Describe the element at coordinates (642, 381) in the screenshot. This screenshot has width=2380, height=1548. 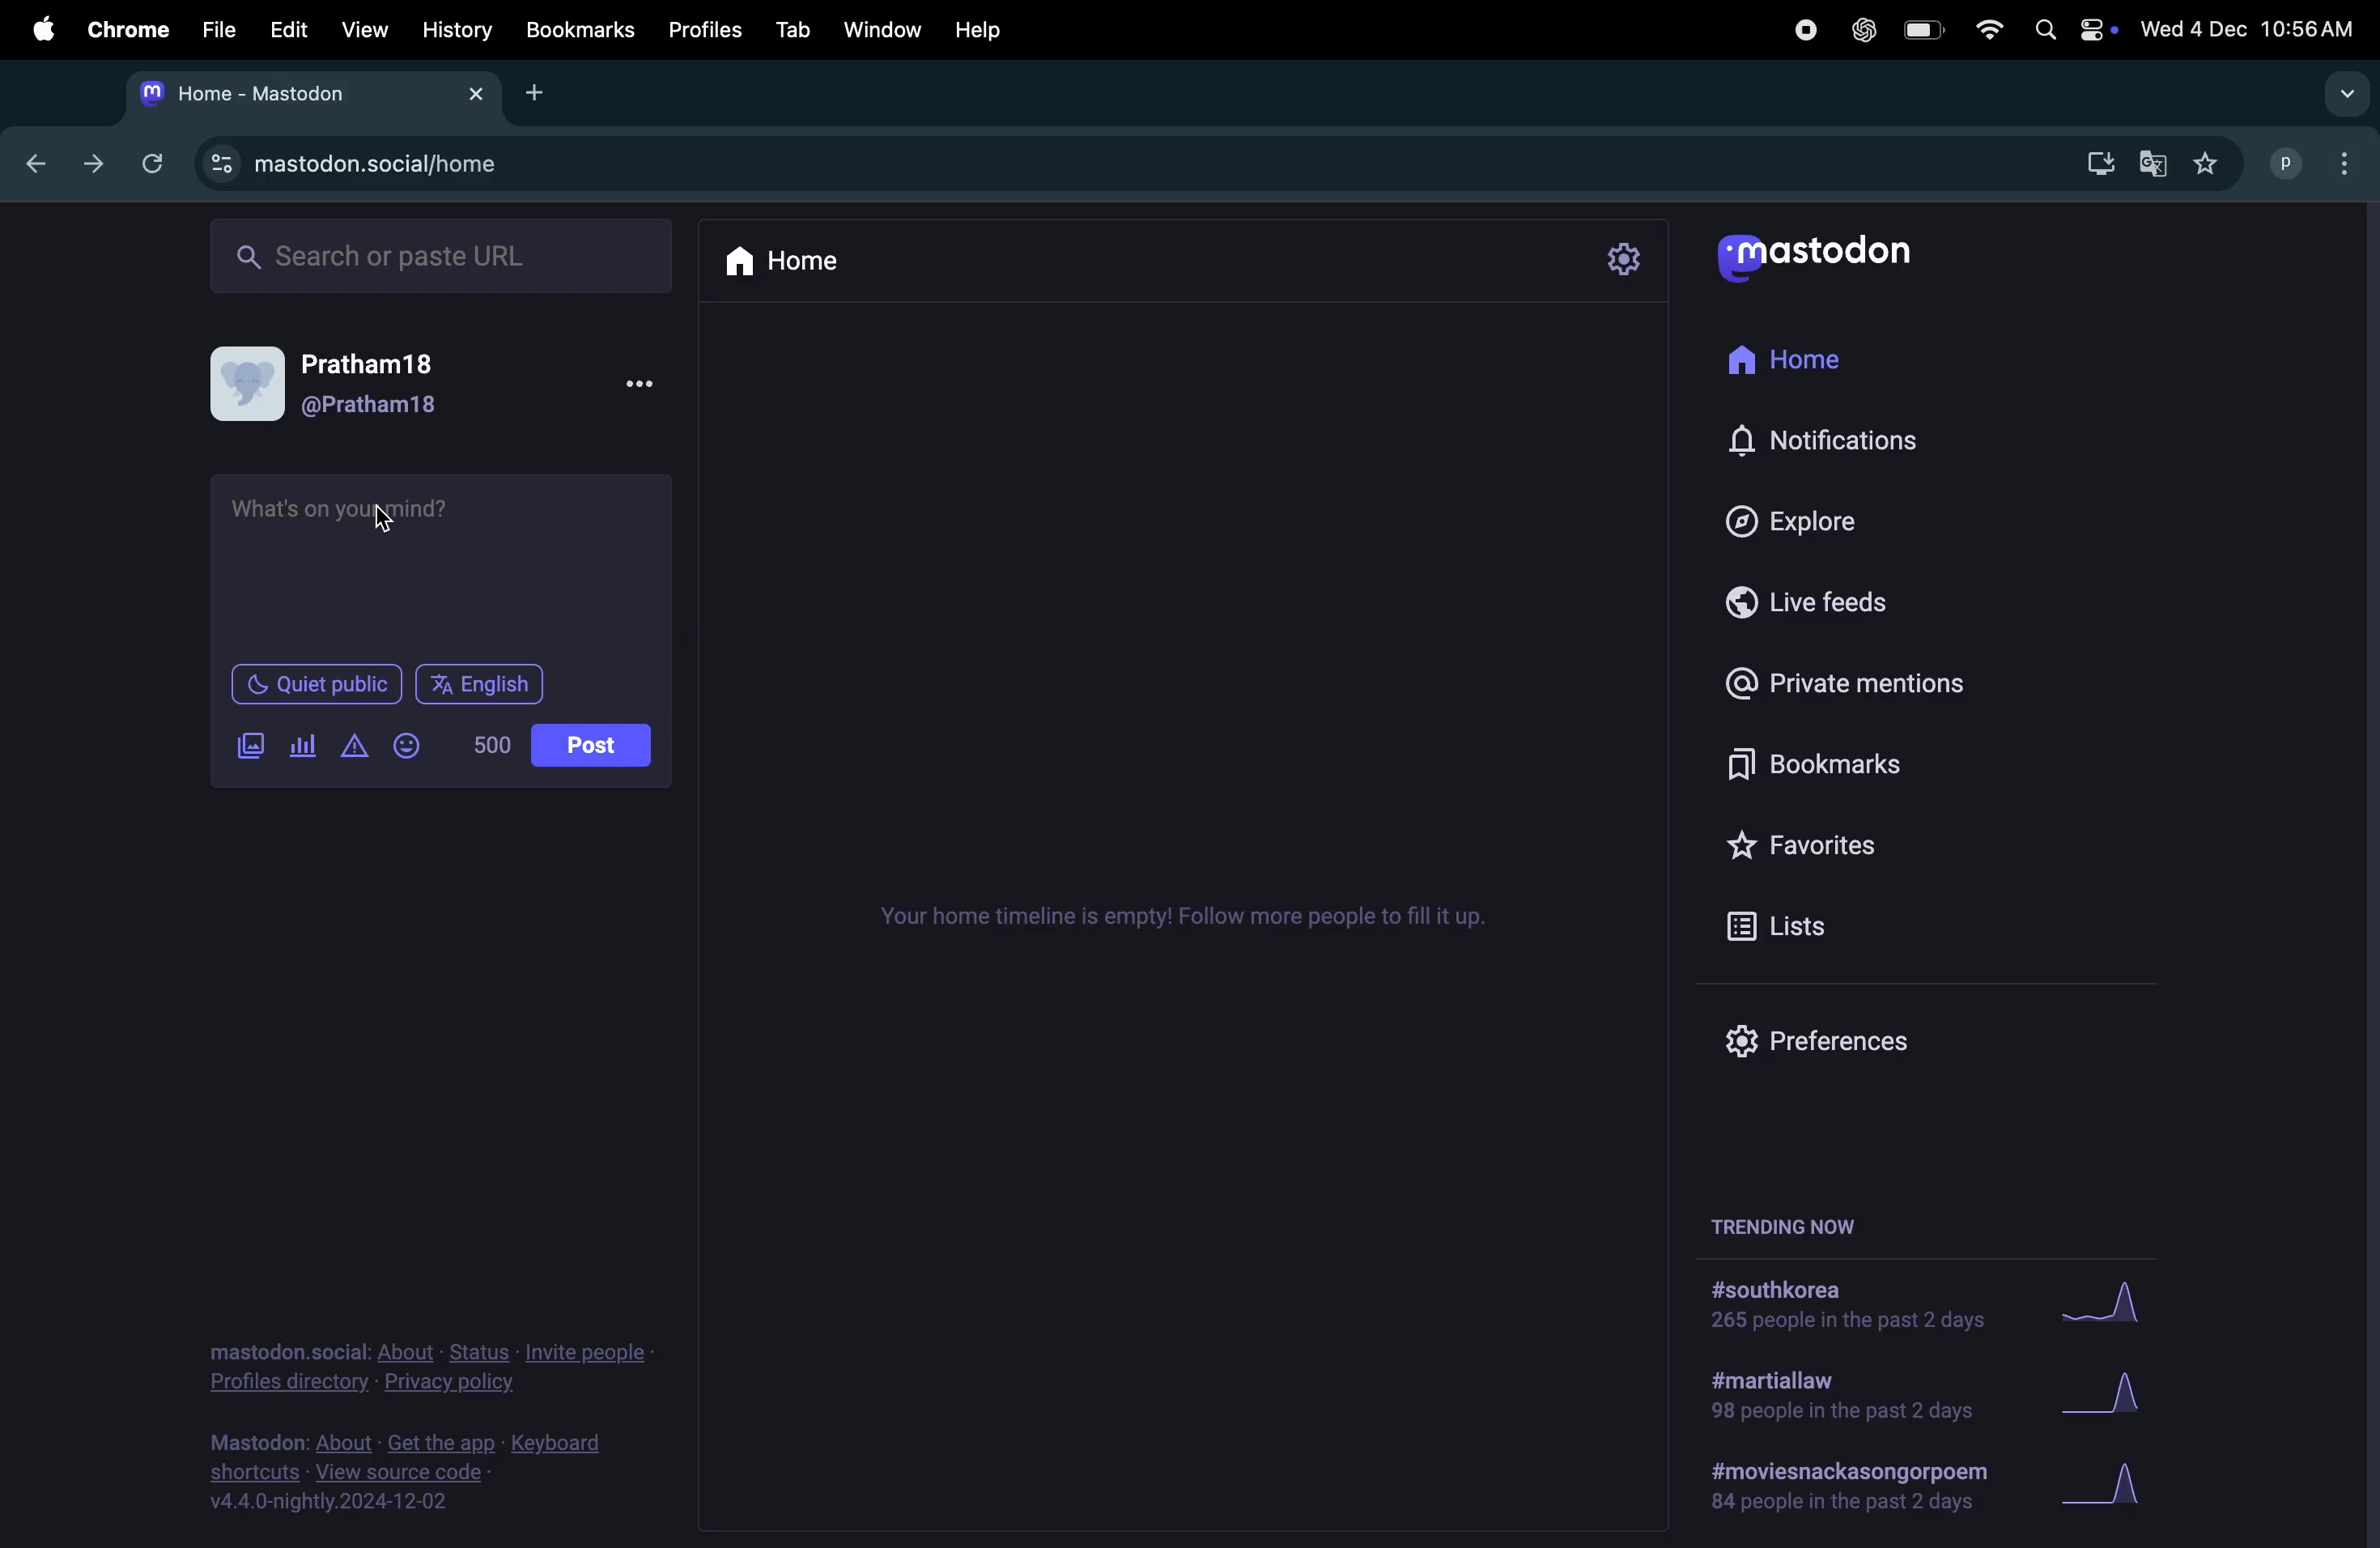
I see `options` at that location.